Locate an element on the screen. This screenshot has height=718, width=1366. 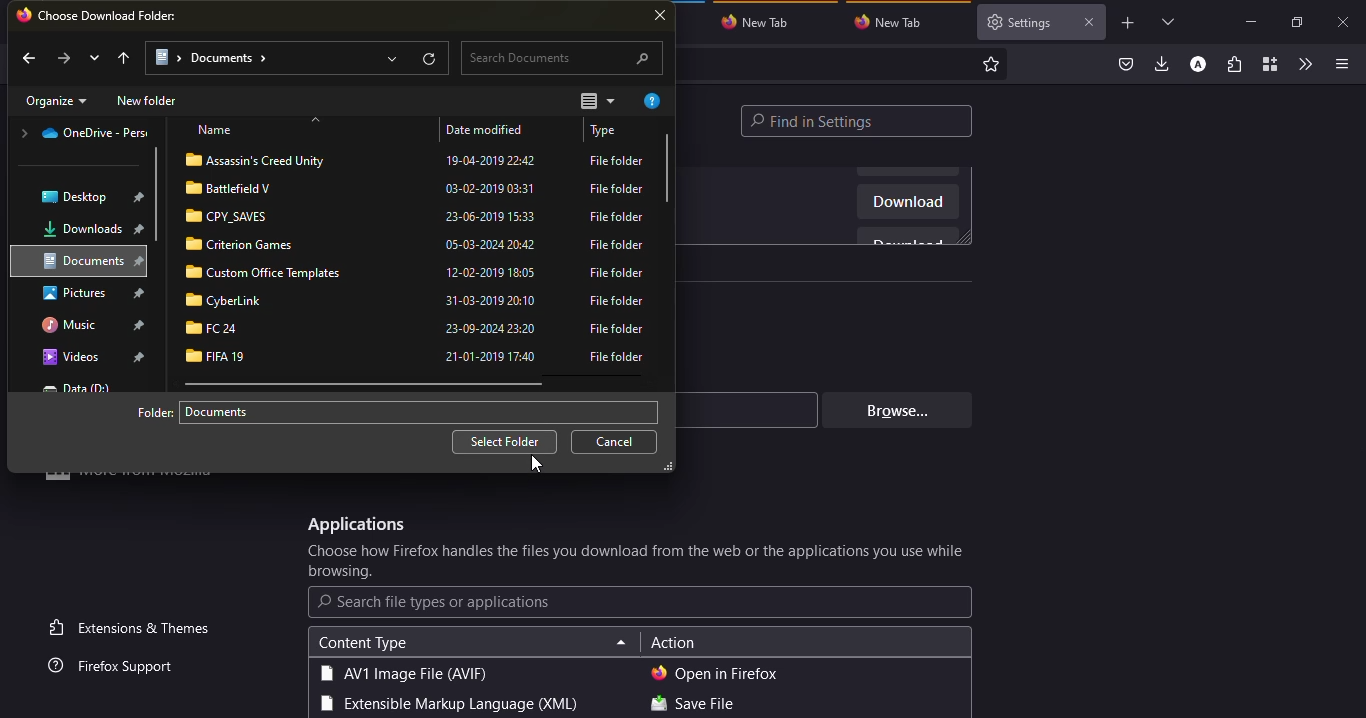
about:preferences is located at coordinates (841, 64).